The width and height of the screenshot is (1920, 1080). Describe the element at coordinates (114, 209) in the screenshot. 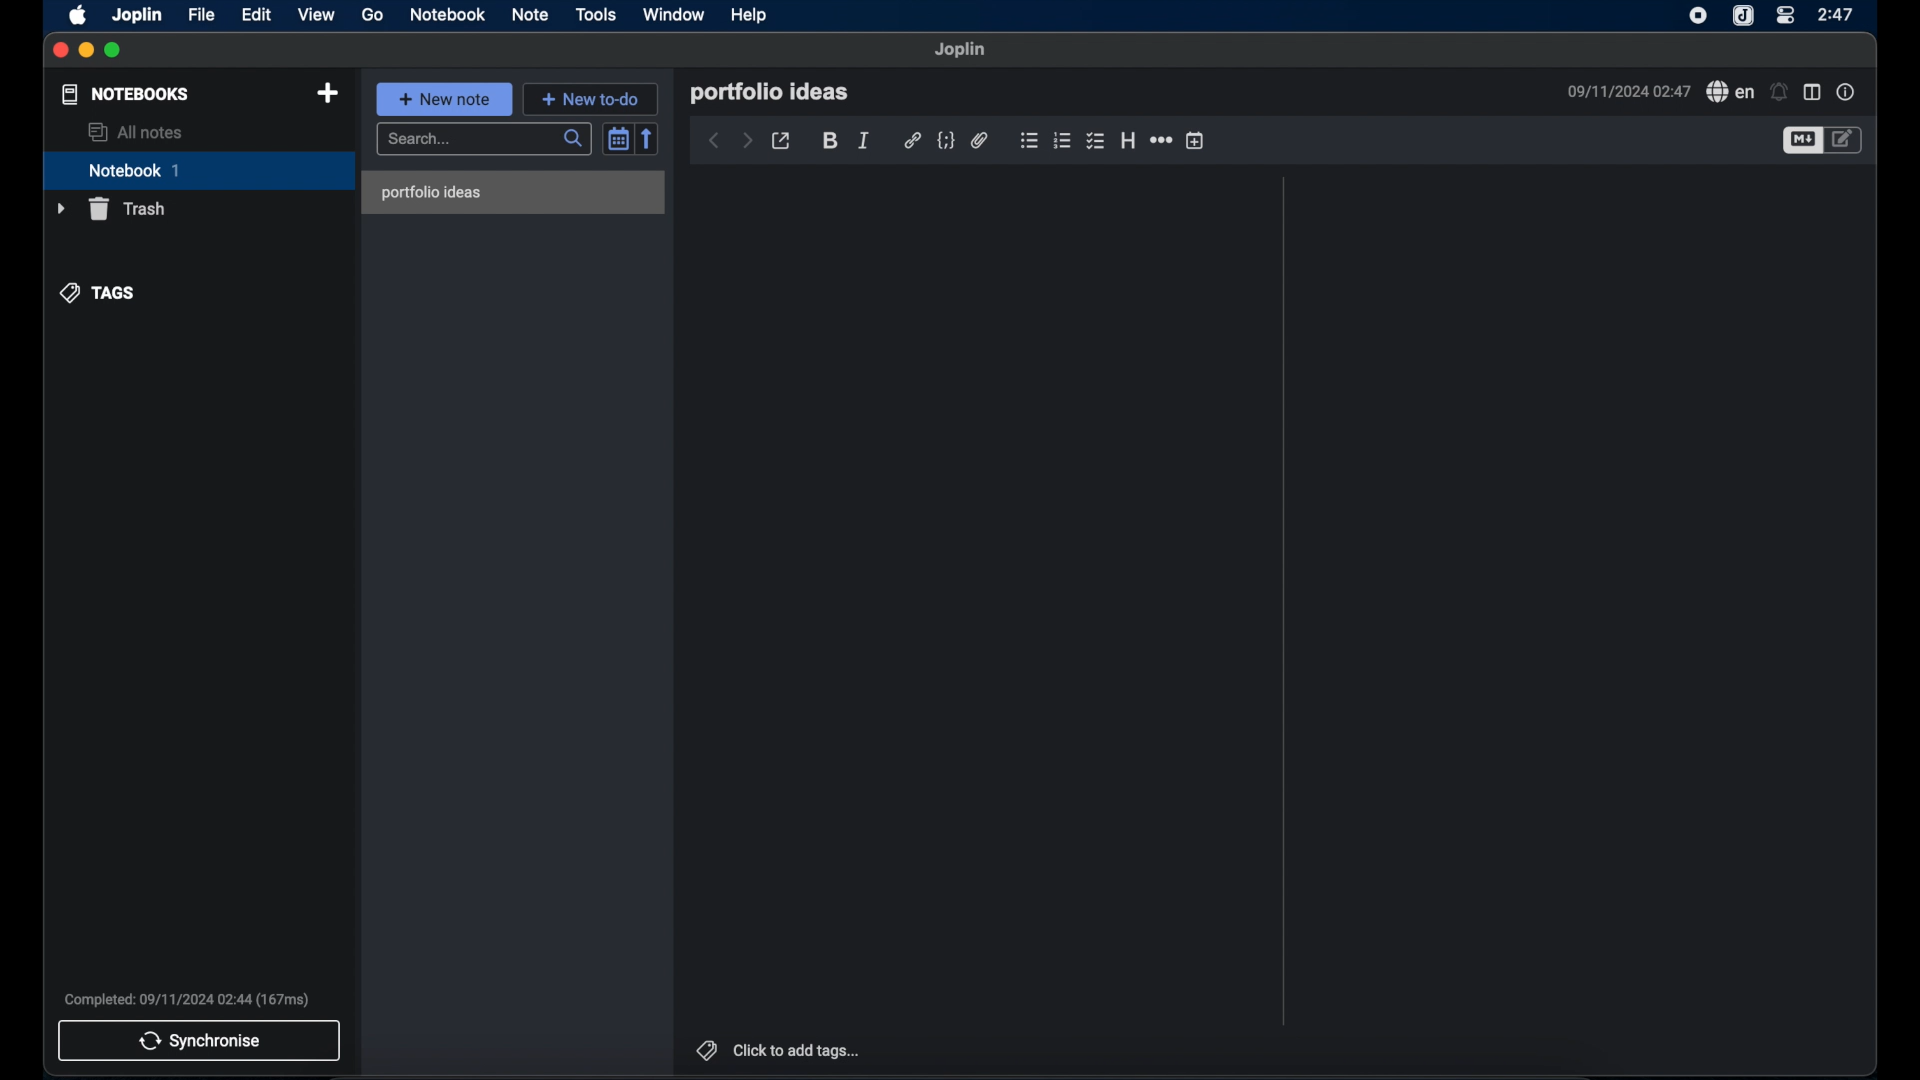

I see `trash` at that location.